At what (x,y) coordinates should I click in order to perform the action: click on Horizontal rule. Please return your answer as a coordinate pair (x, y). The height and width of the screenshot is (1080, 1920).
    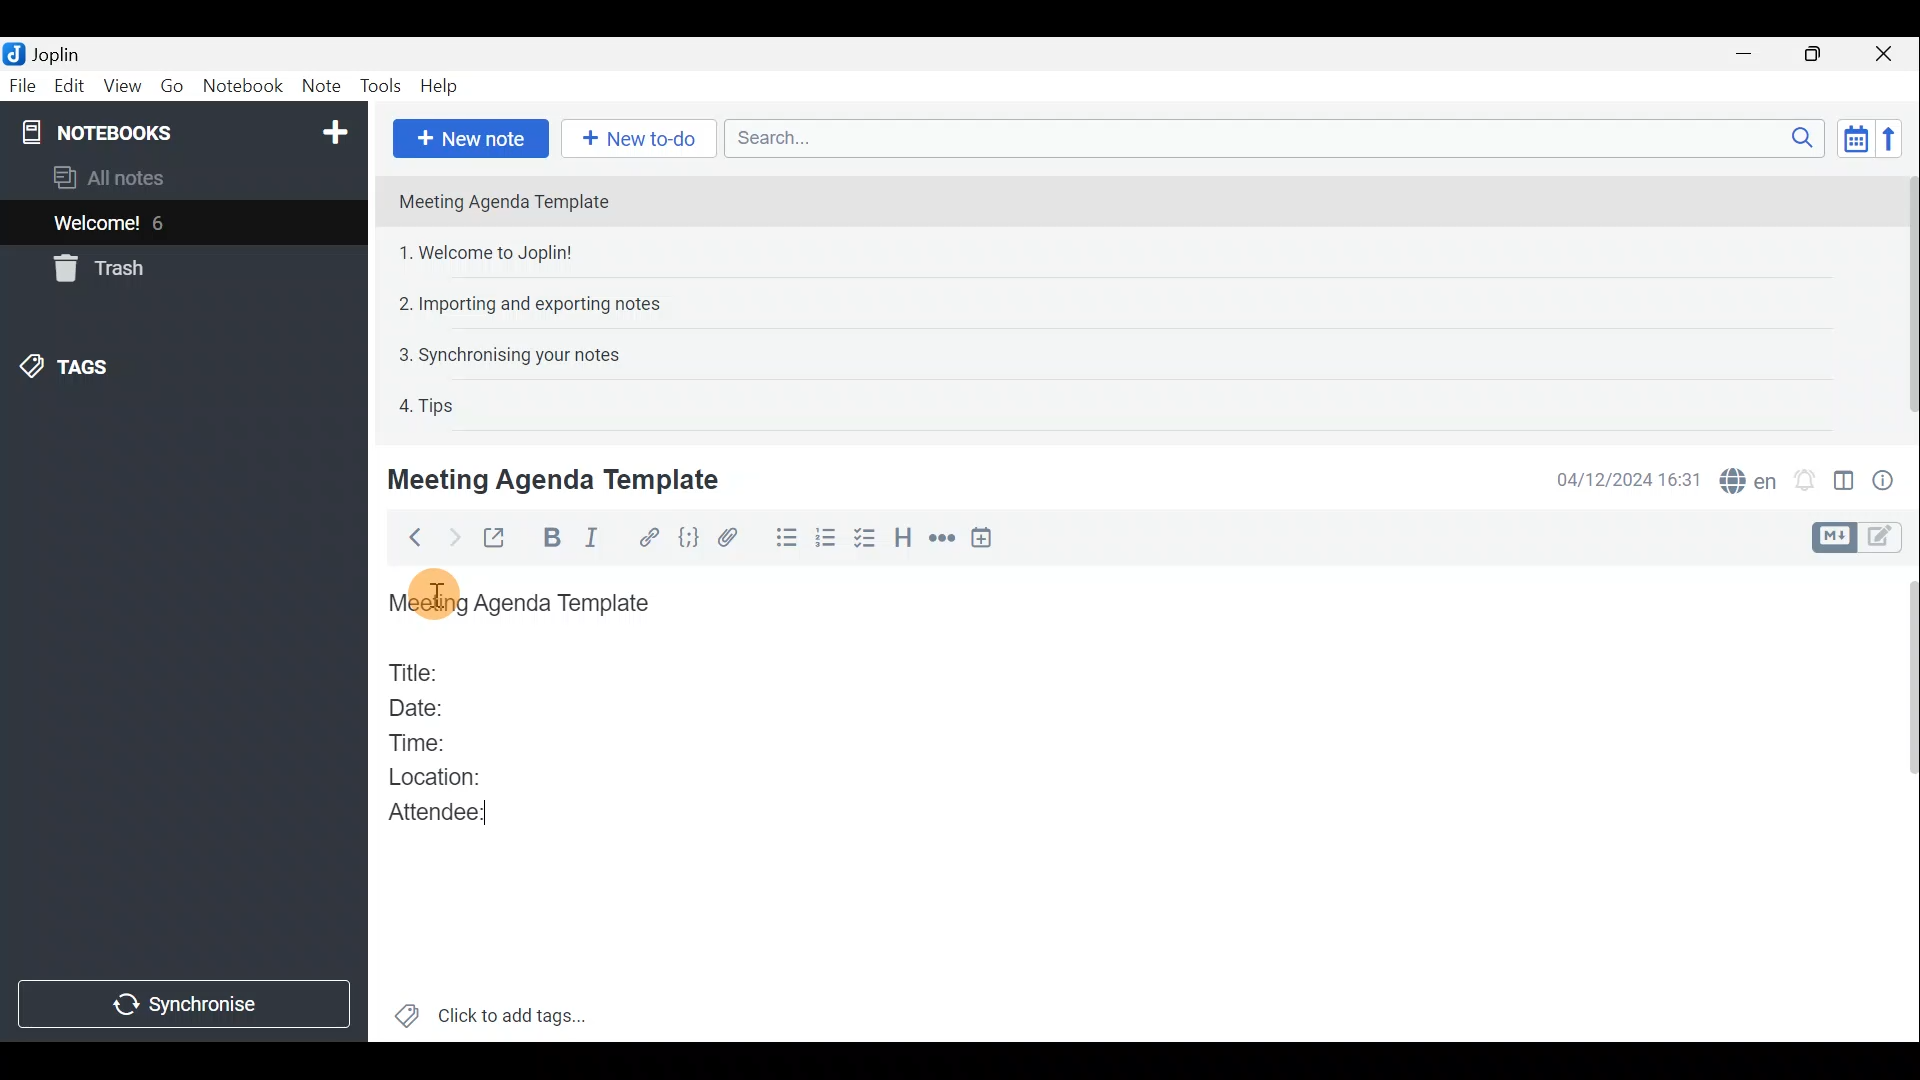
    Looking at the image, I should click on (943, 541).